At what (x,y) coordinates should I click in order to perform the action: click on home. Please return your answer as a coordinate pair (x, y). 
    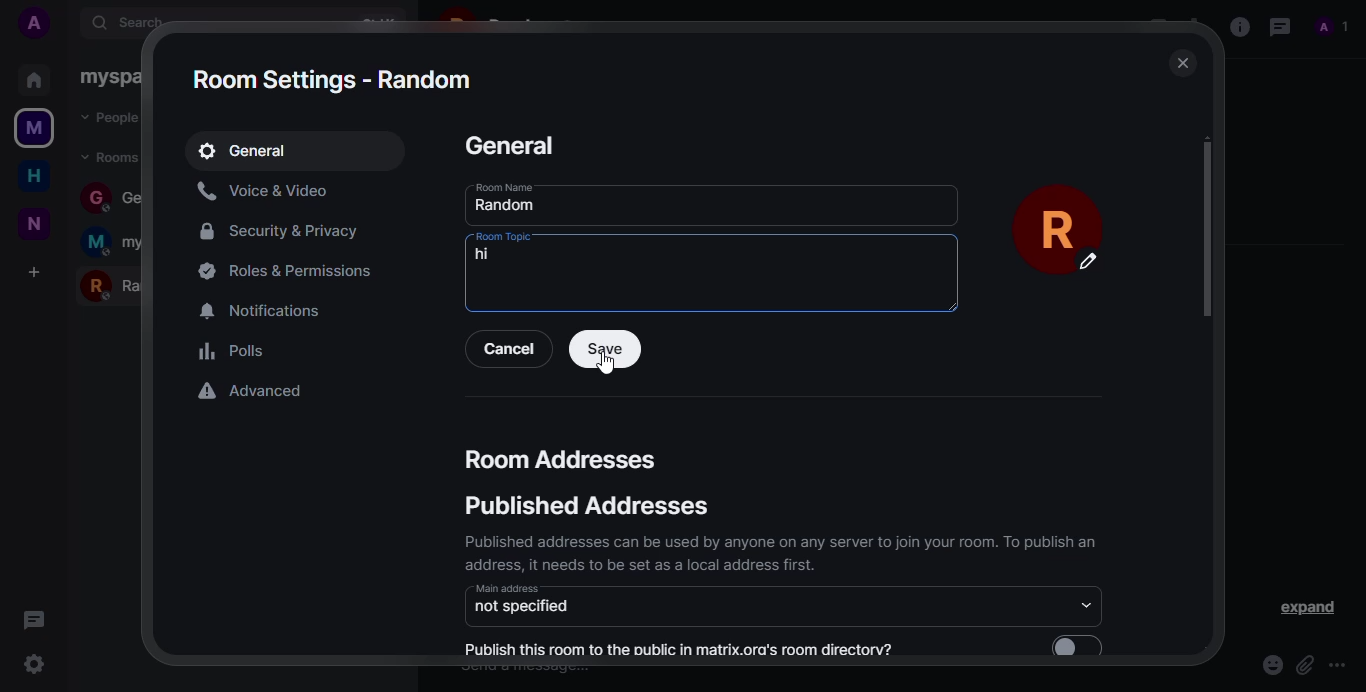
    Looking at the image, I should click on (31, 78).